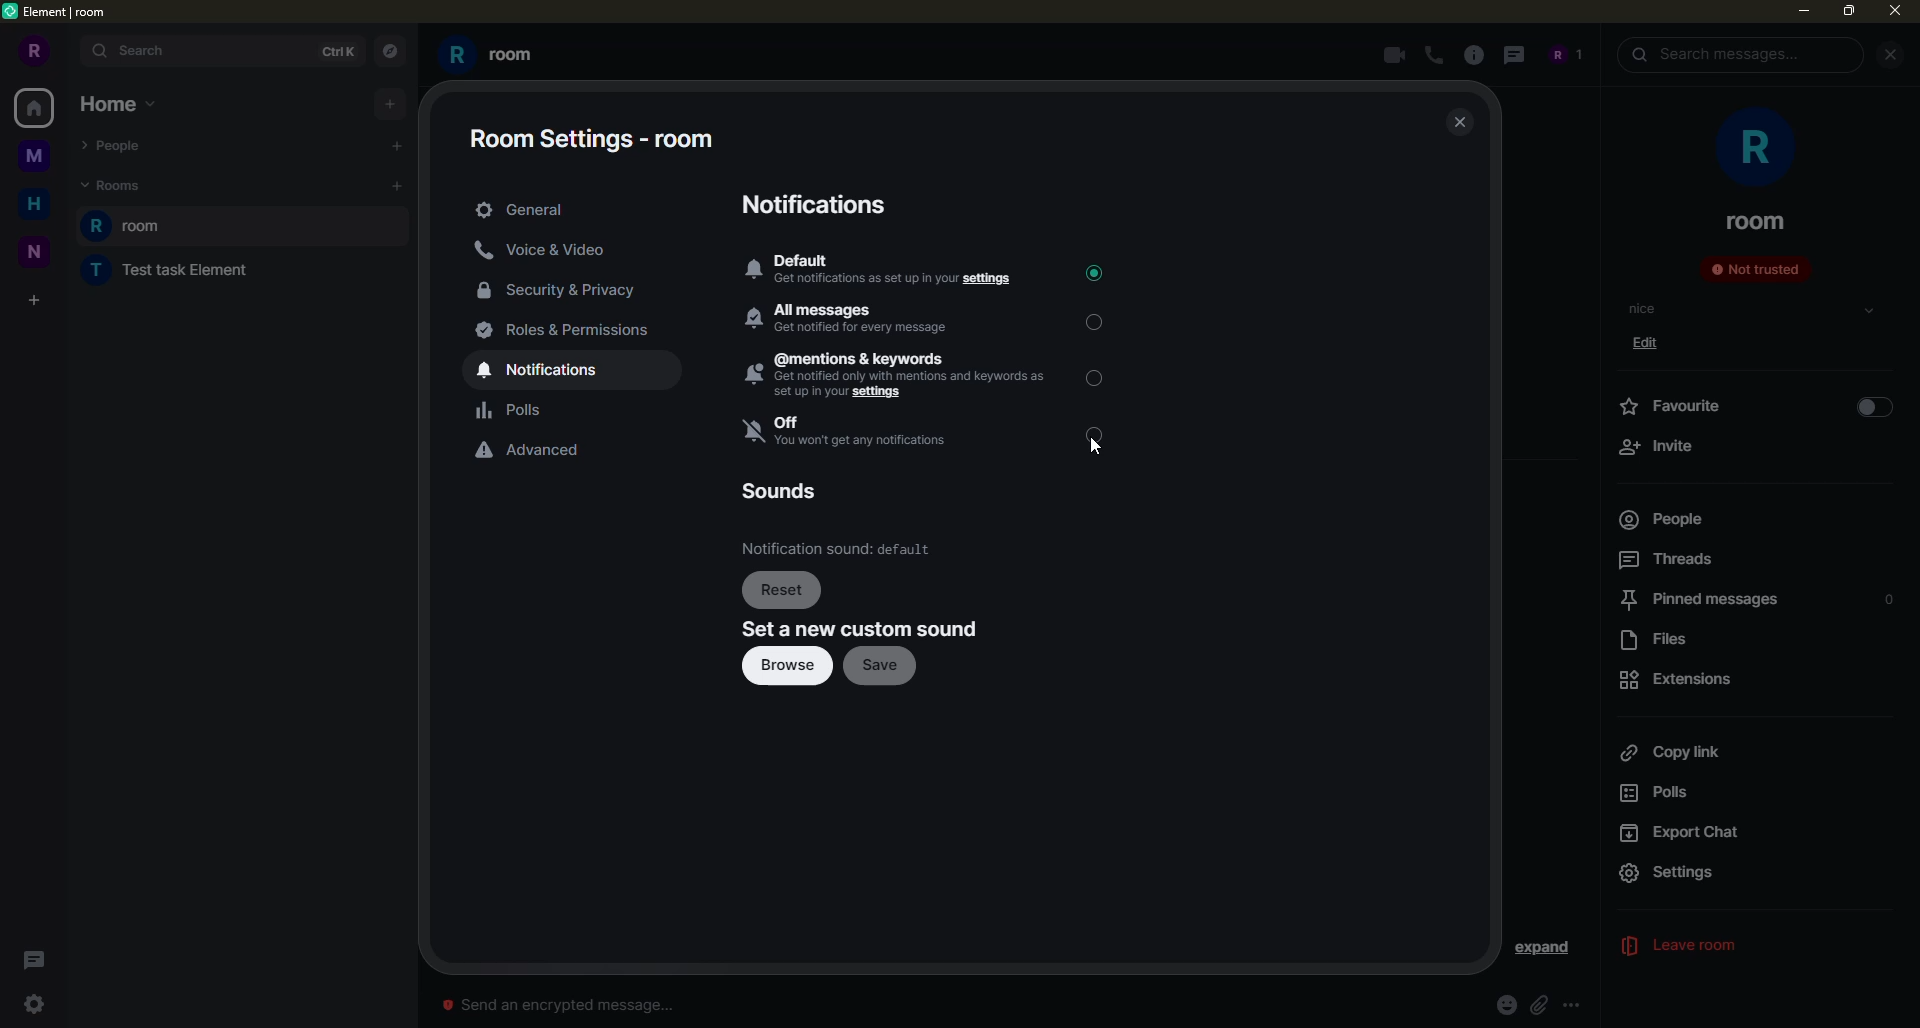  What do you see at coordinates (1689, 873) in the screenshot?
I see `settings` at bounding box center [1689, 873].